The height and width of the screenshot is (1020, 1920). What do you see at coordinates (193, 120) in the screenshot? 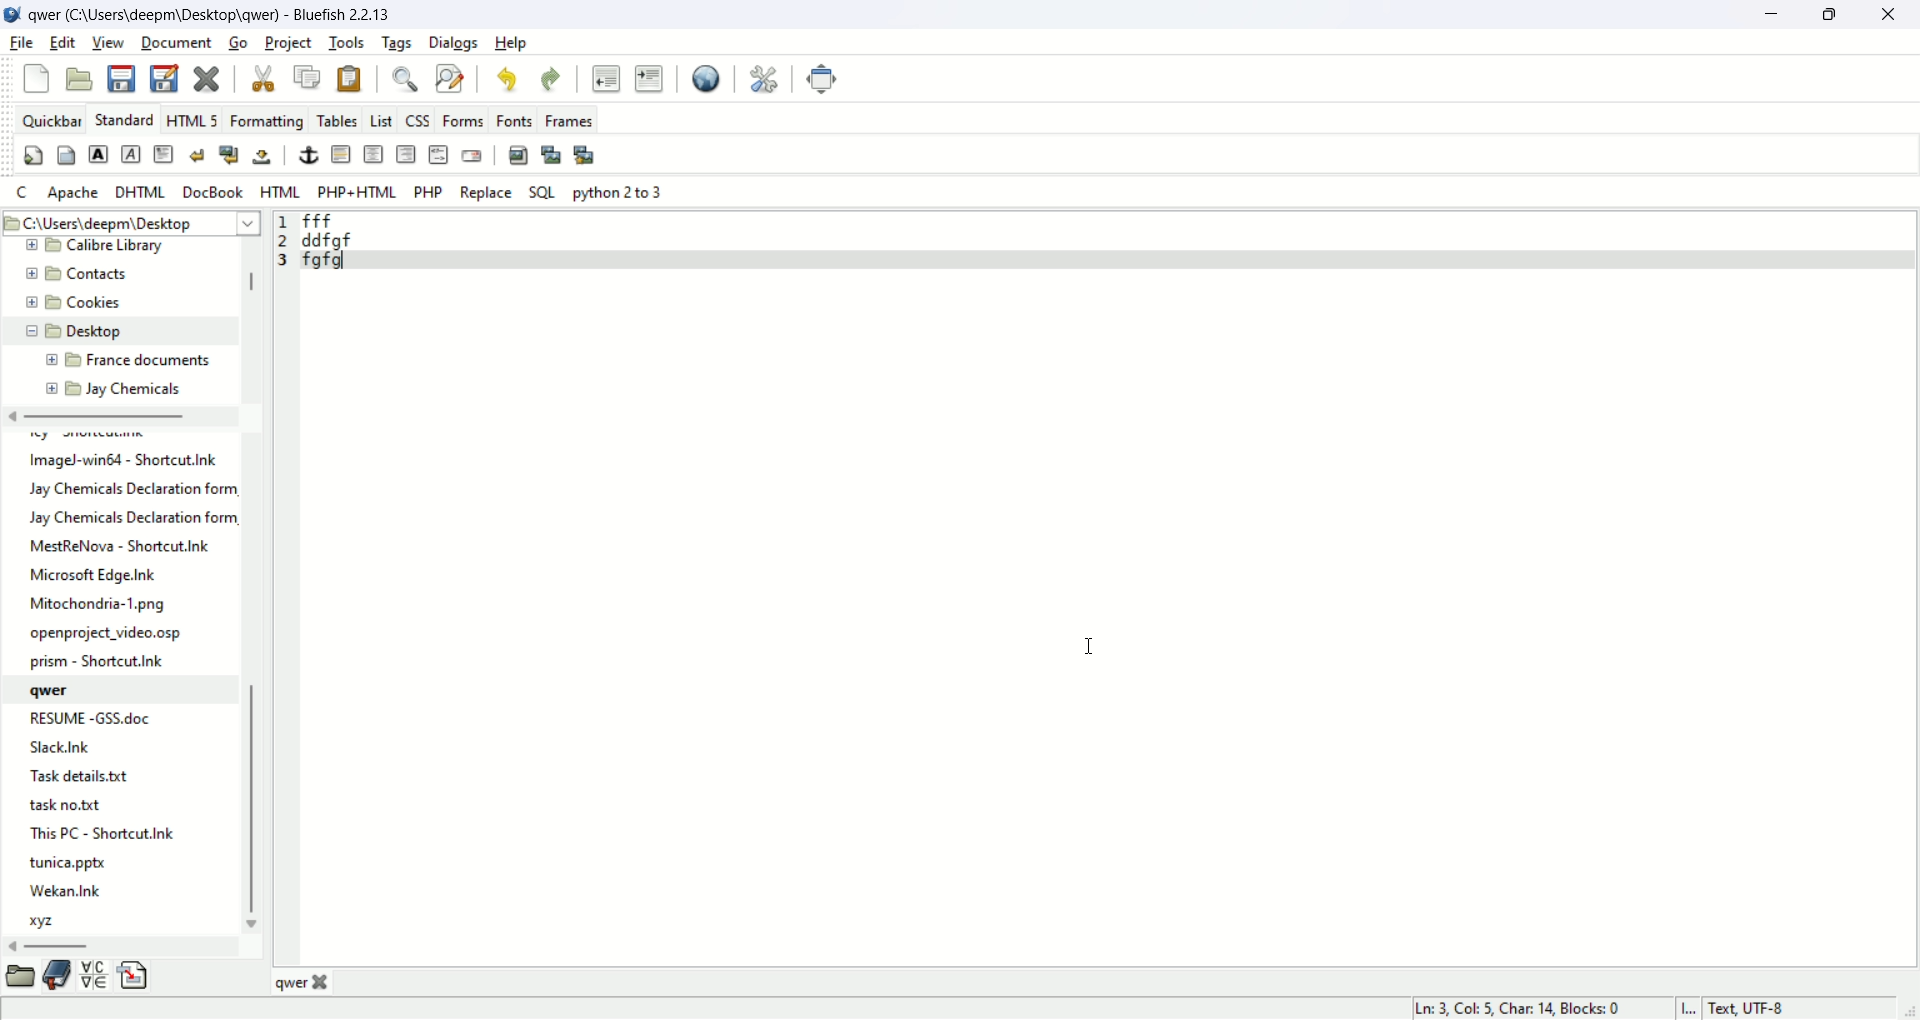
I see `HTML 5` at bounding box center [193, 120].